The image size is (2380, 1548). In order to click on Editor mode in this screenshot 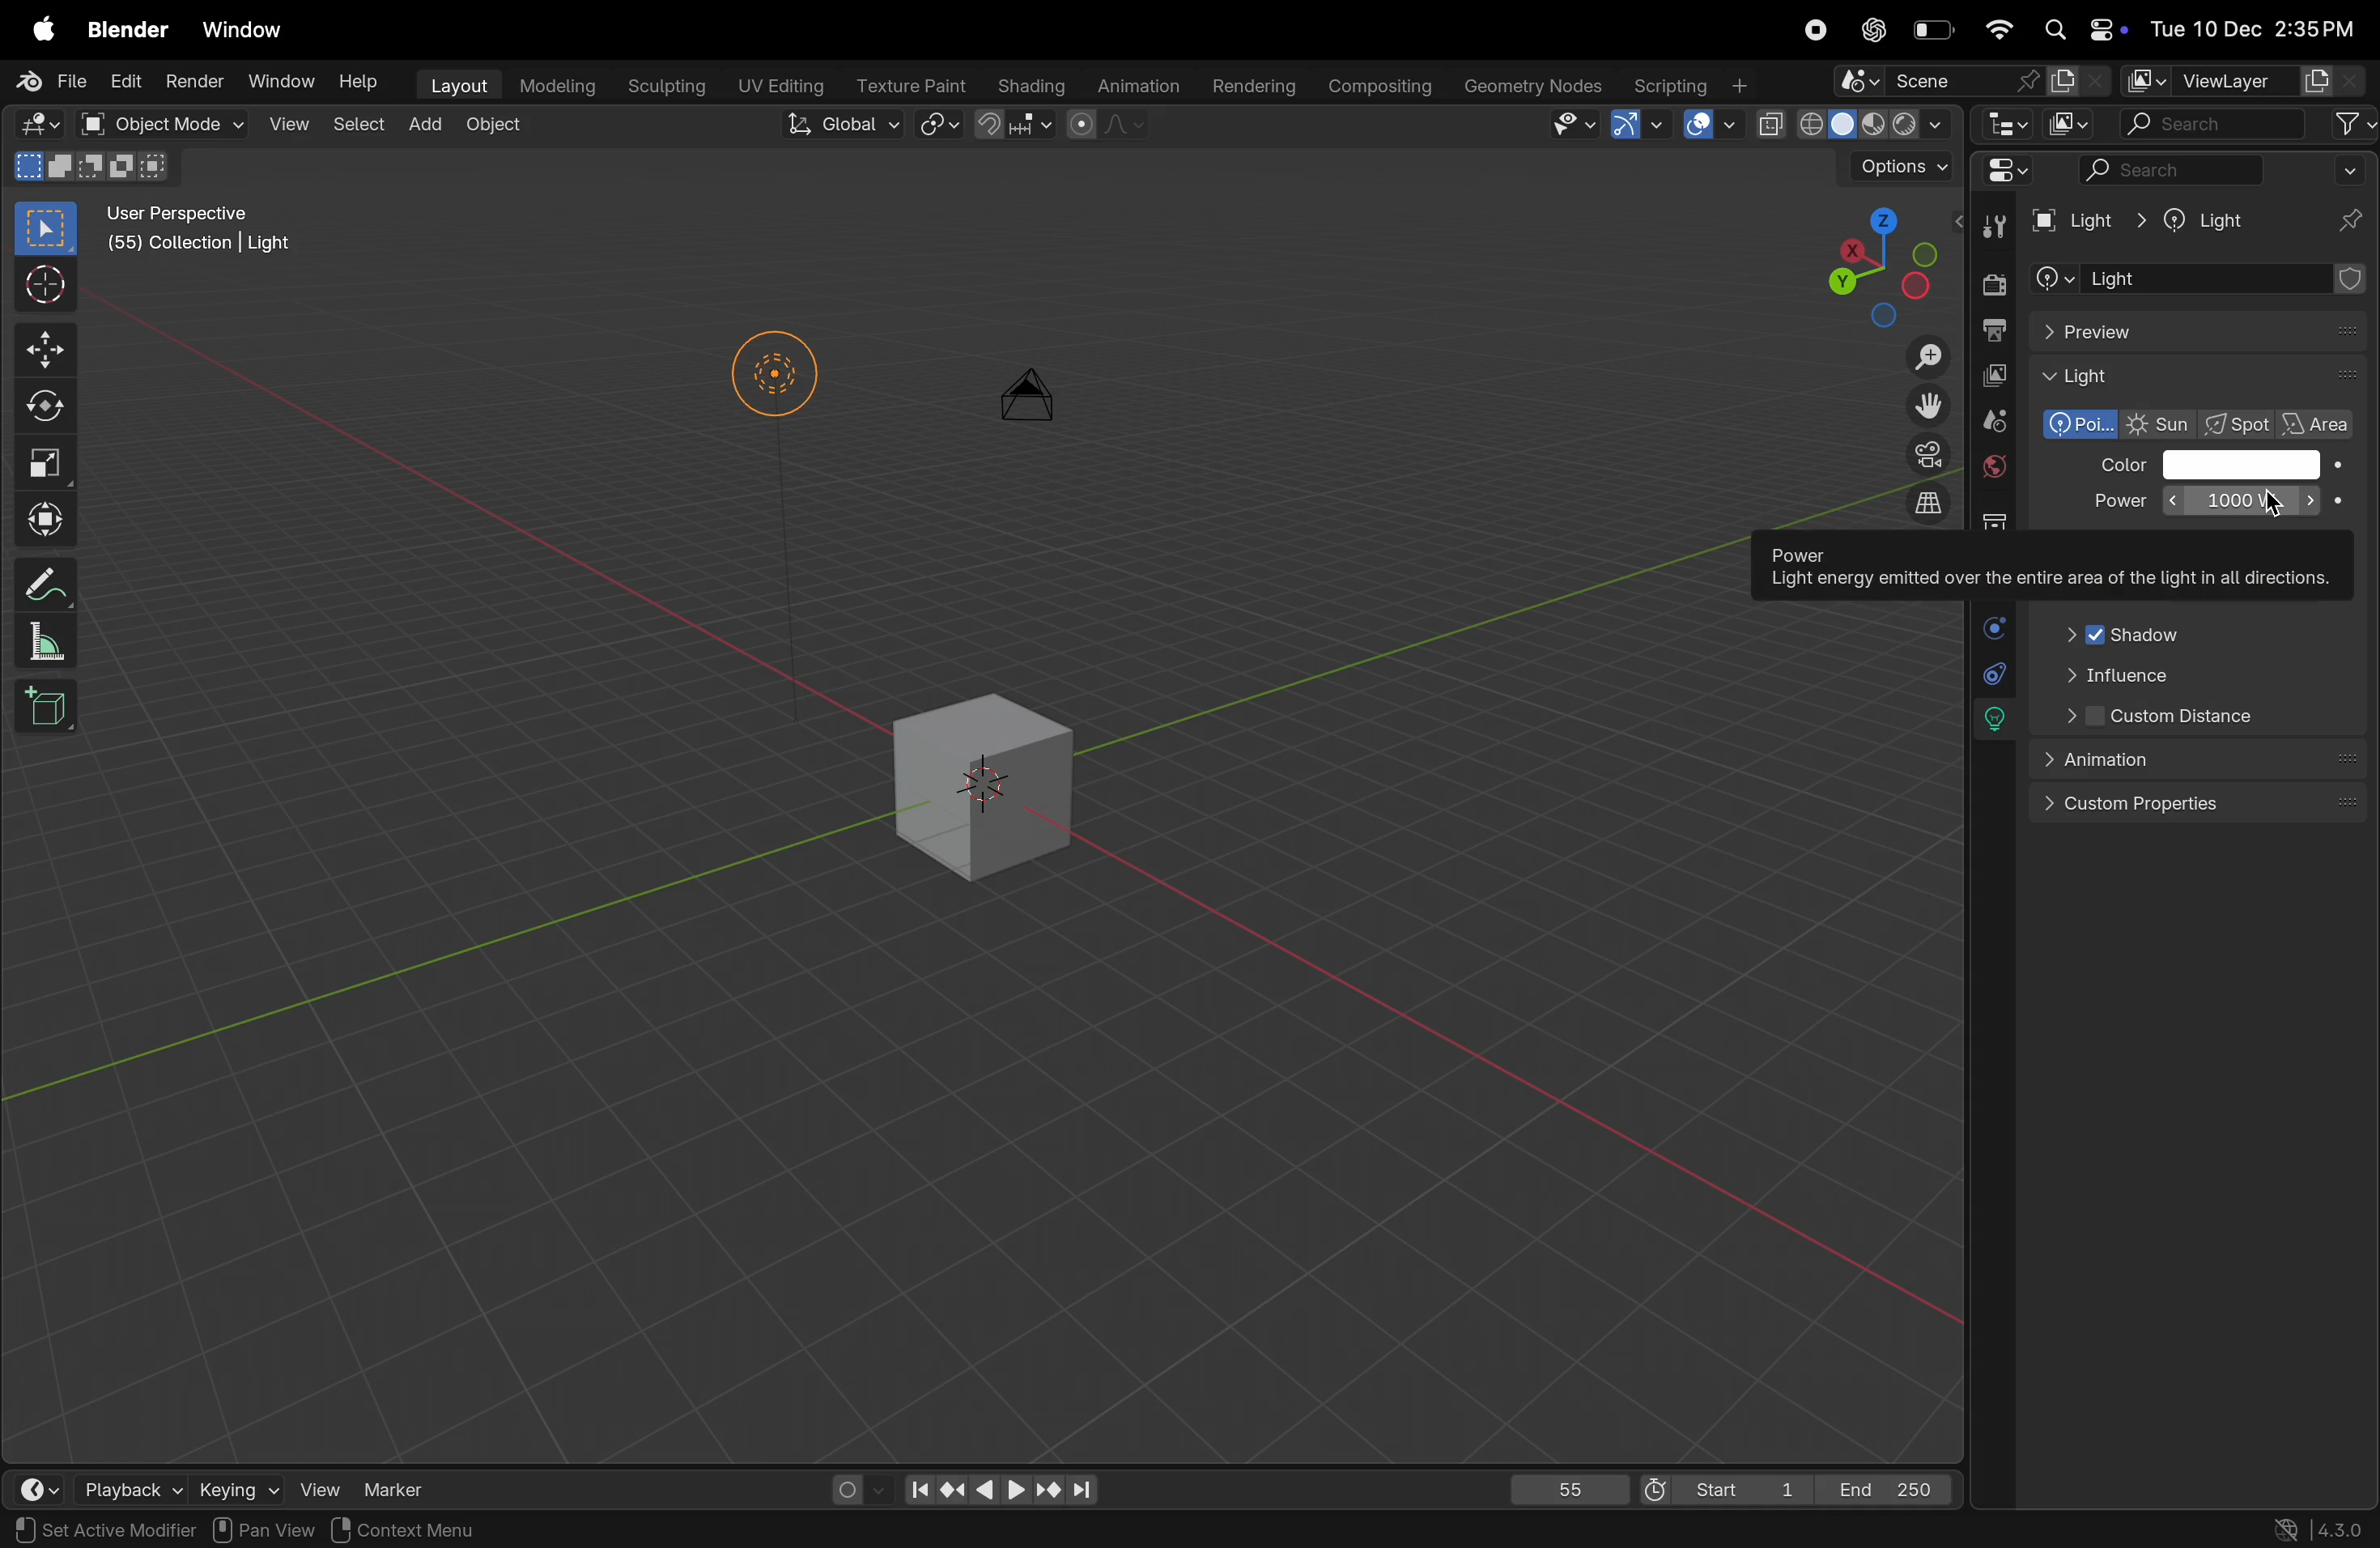, I will do `click(2006, 175)`.